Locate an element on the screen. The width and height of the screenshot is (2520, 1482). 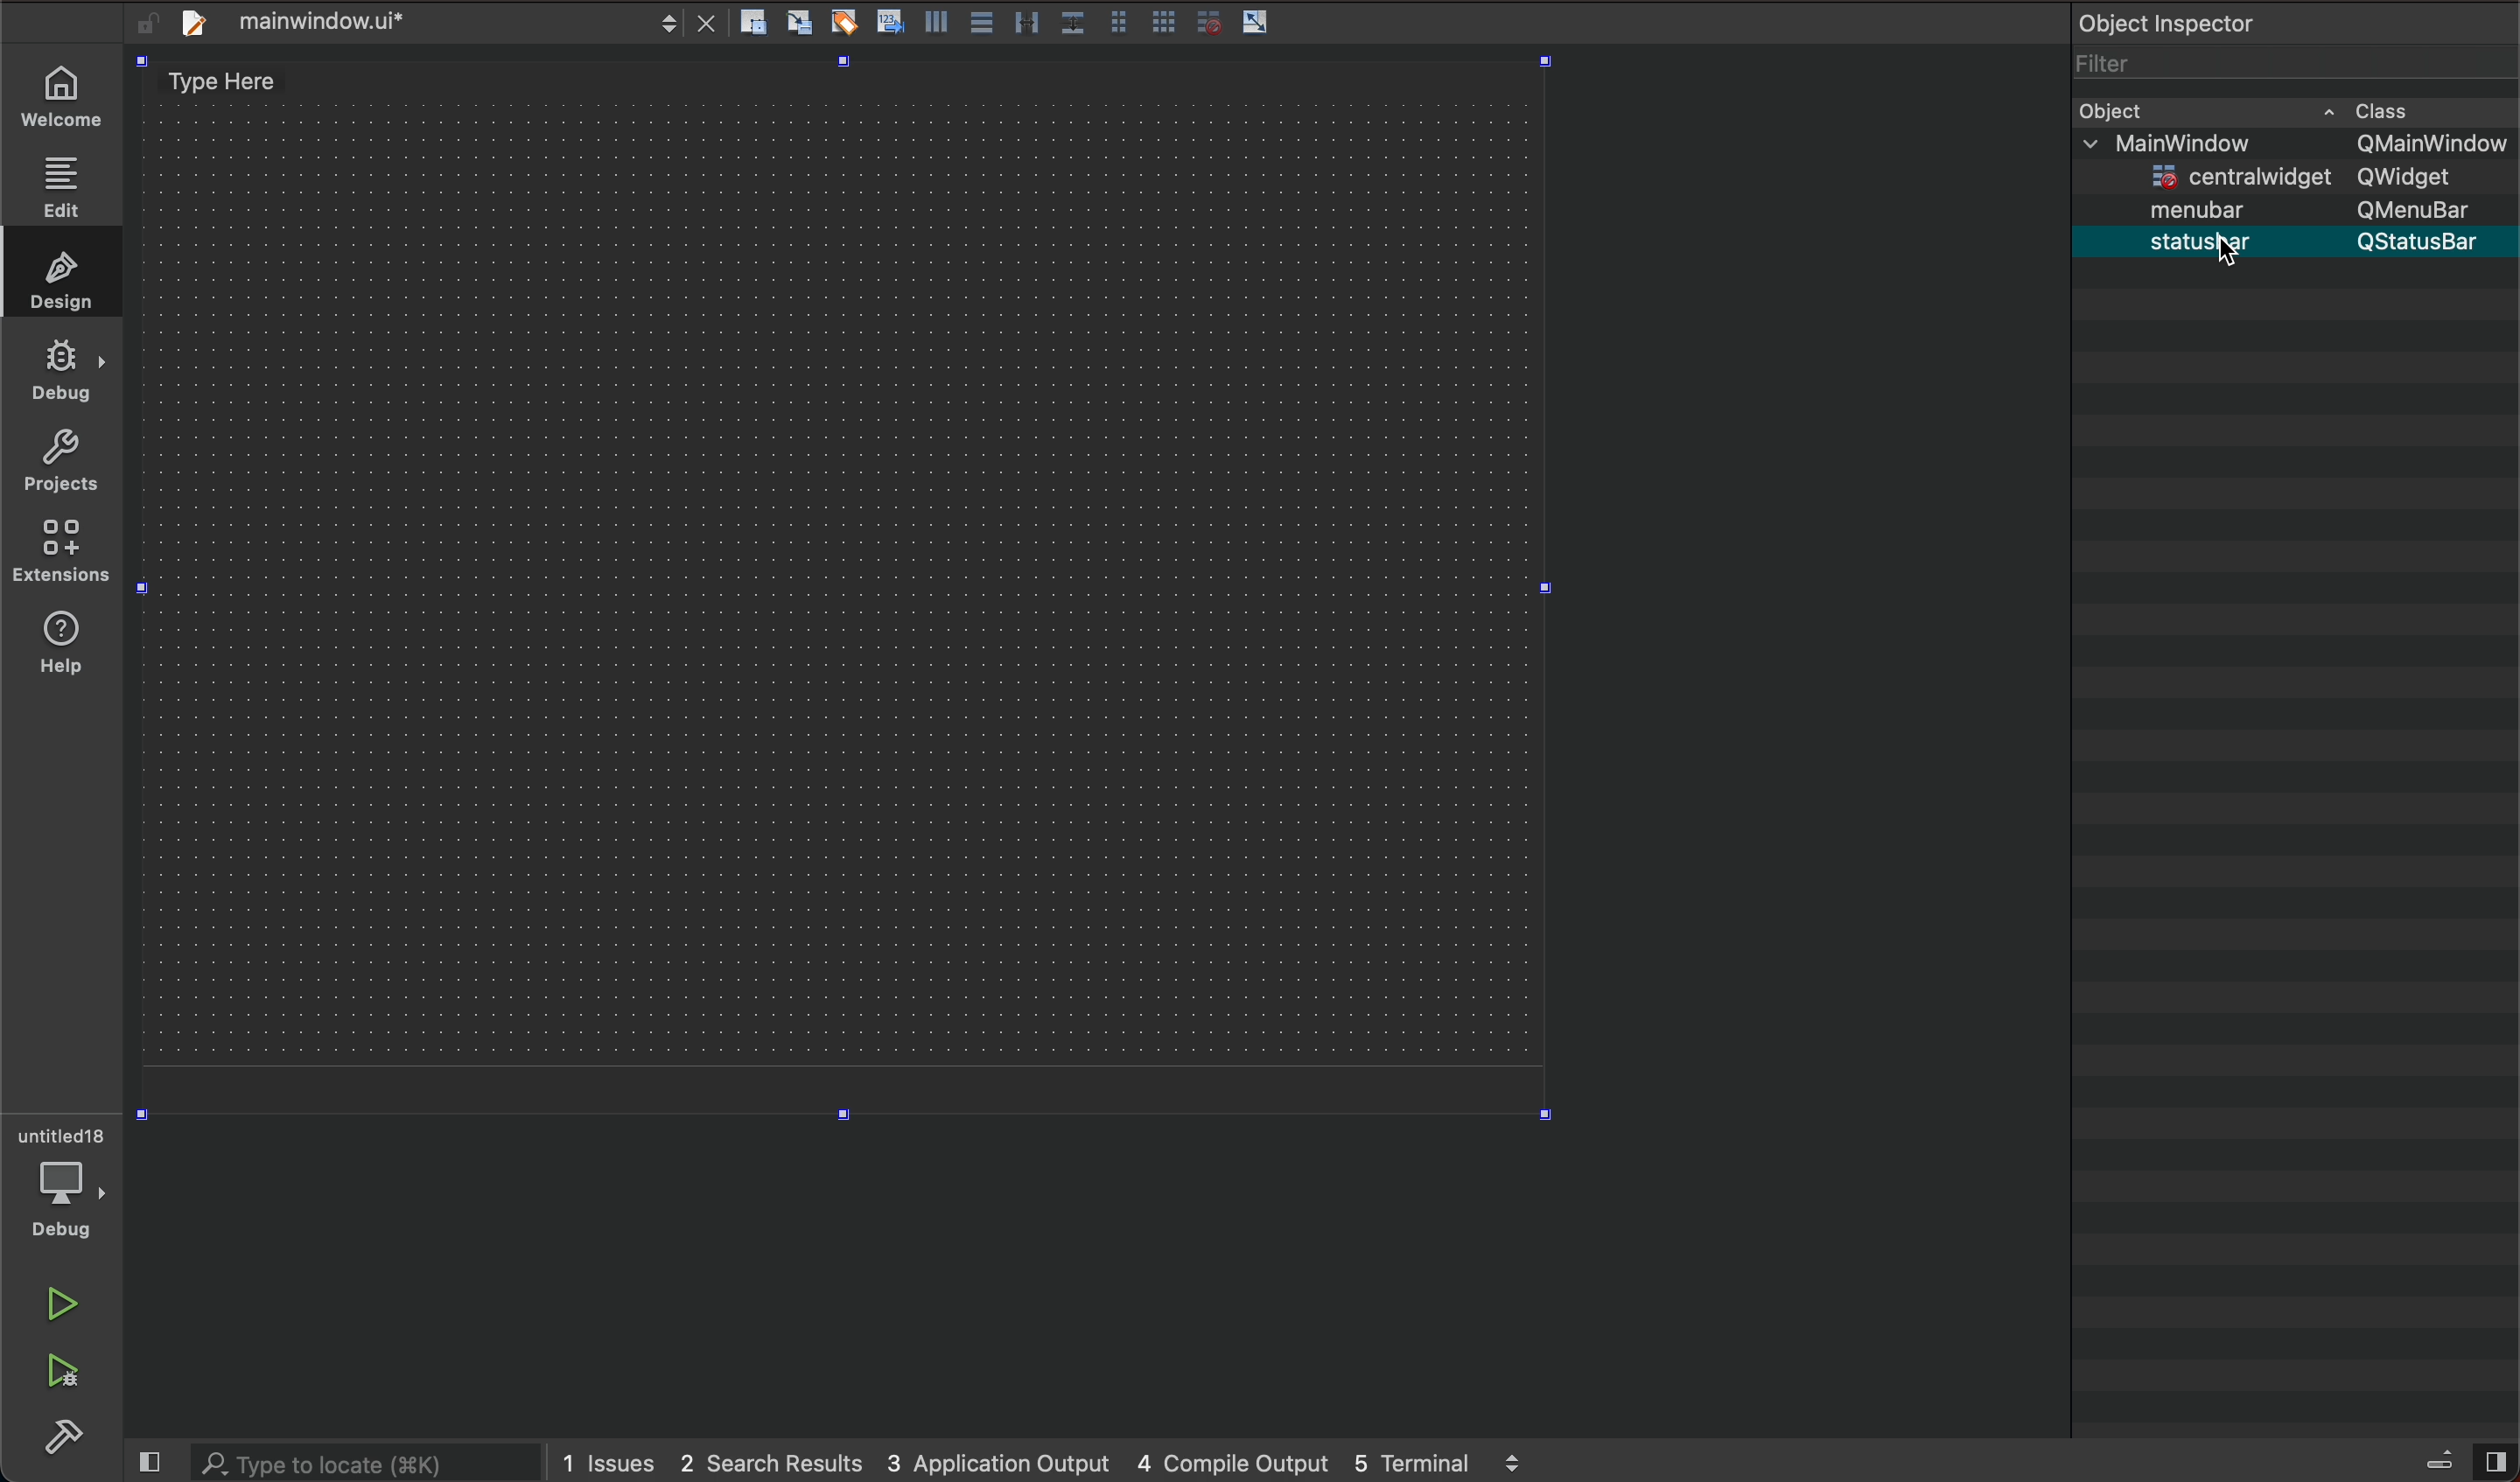
build is located at coordinates (60, 1434).